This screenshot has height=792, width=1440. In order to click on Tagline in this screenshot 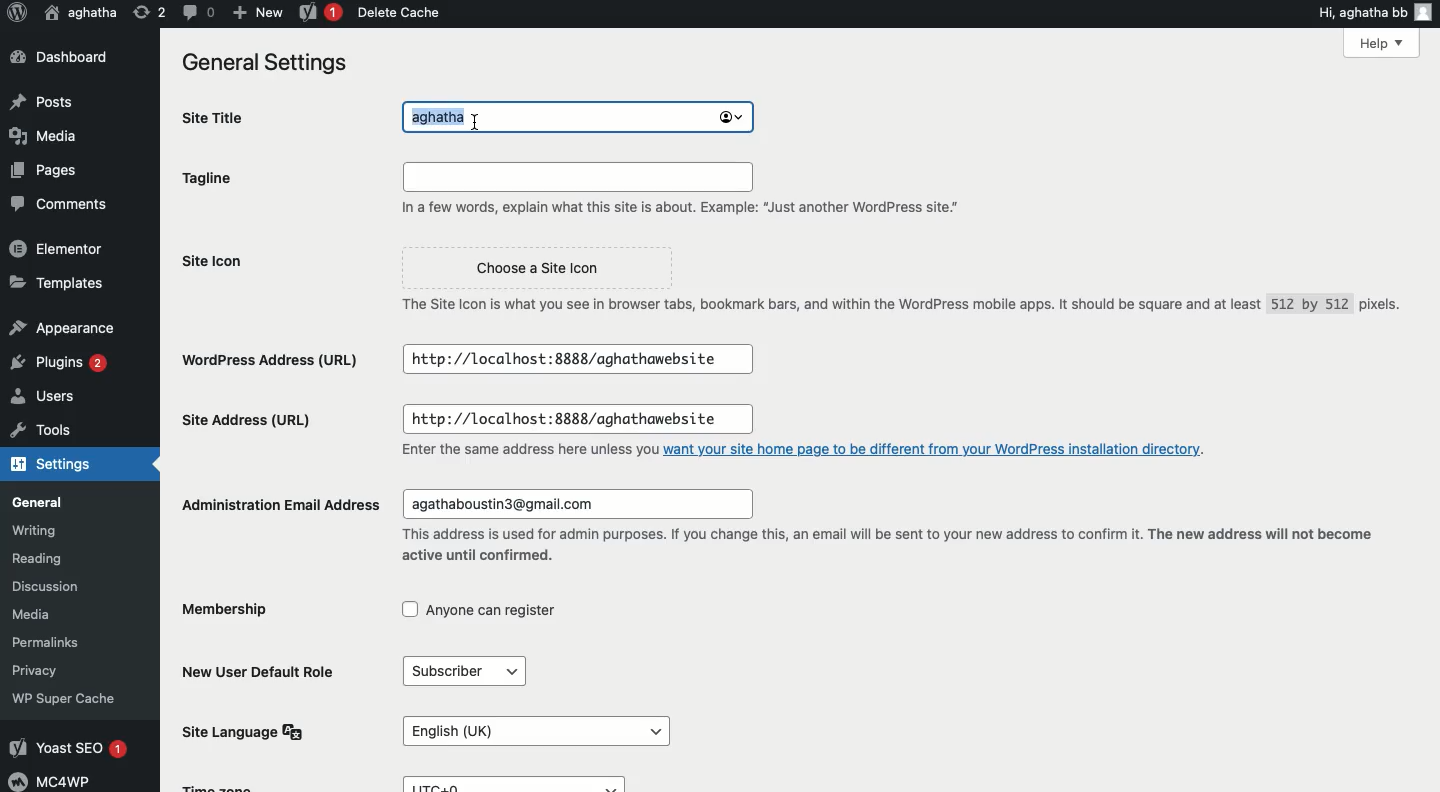, I will do `click(222, 182)`.